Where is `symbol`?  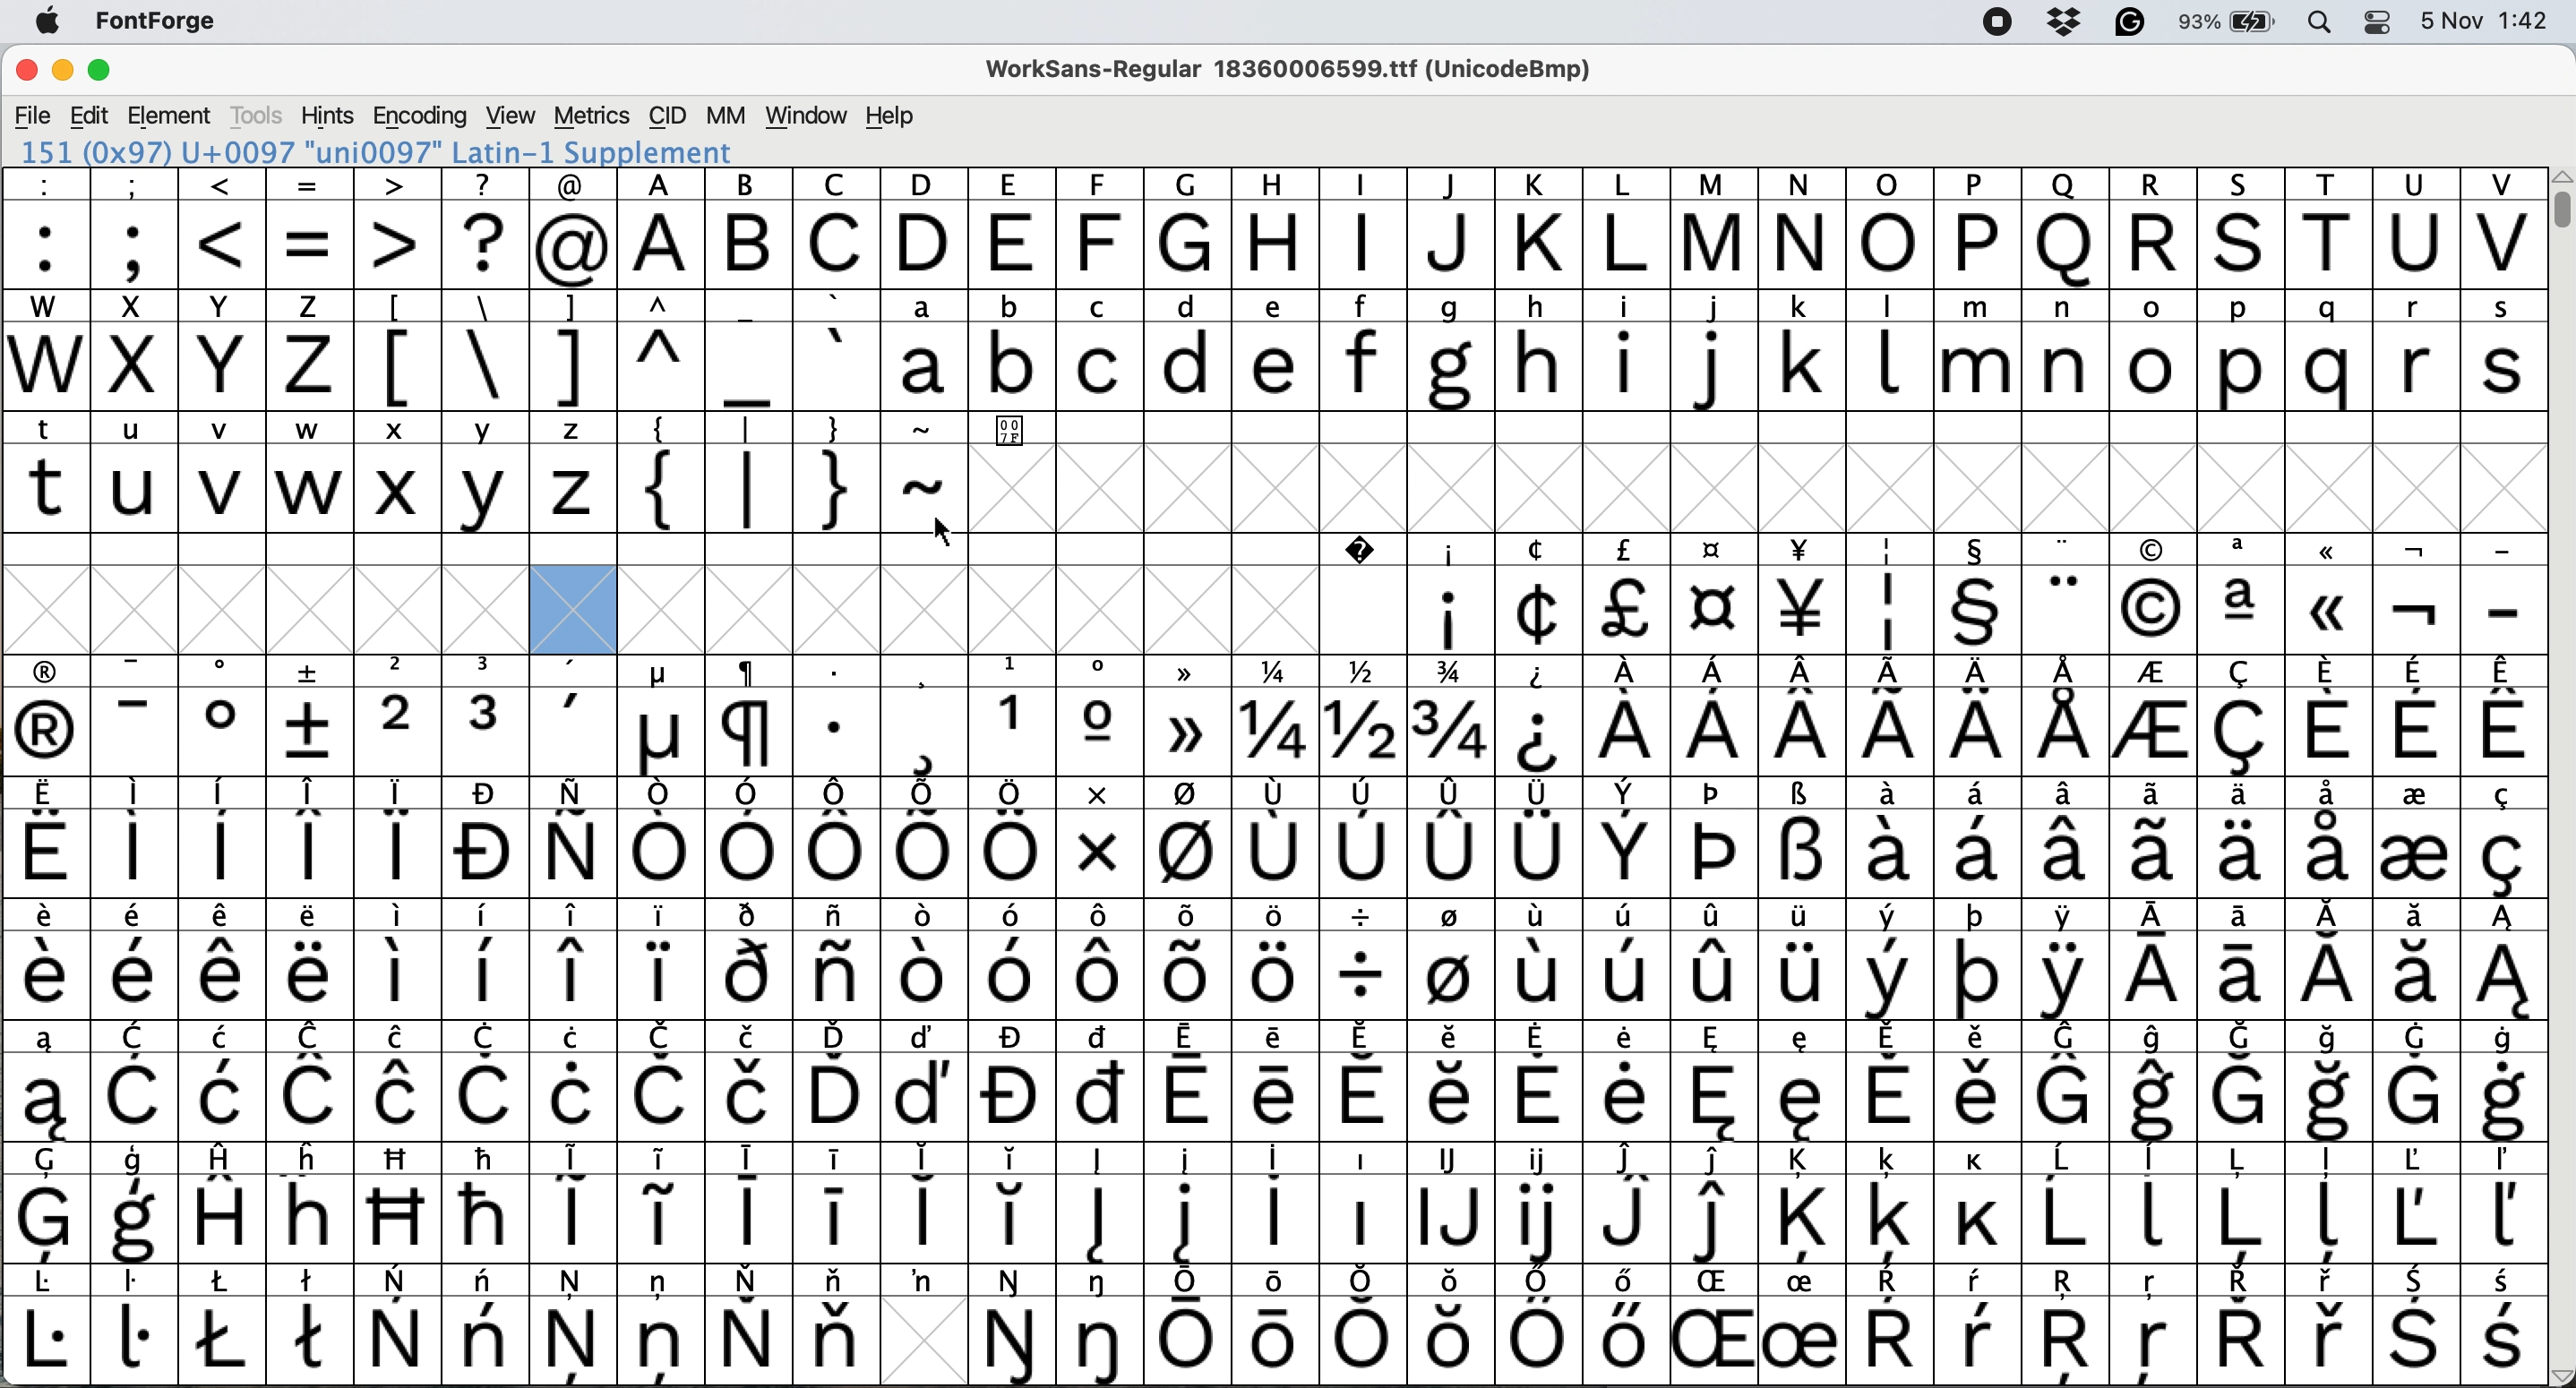
symbol is located at coordinates (2417, 1080).